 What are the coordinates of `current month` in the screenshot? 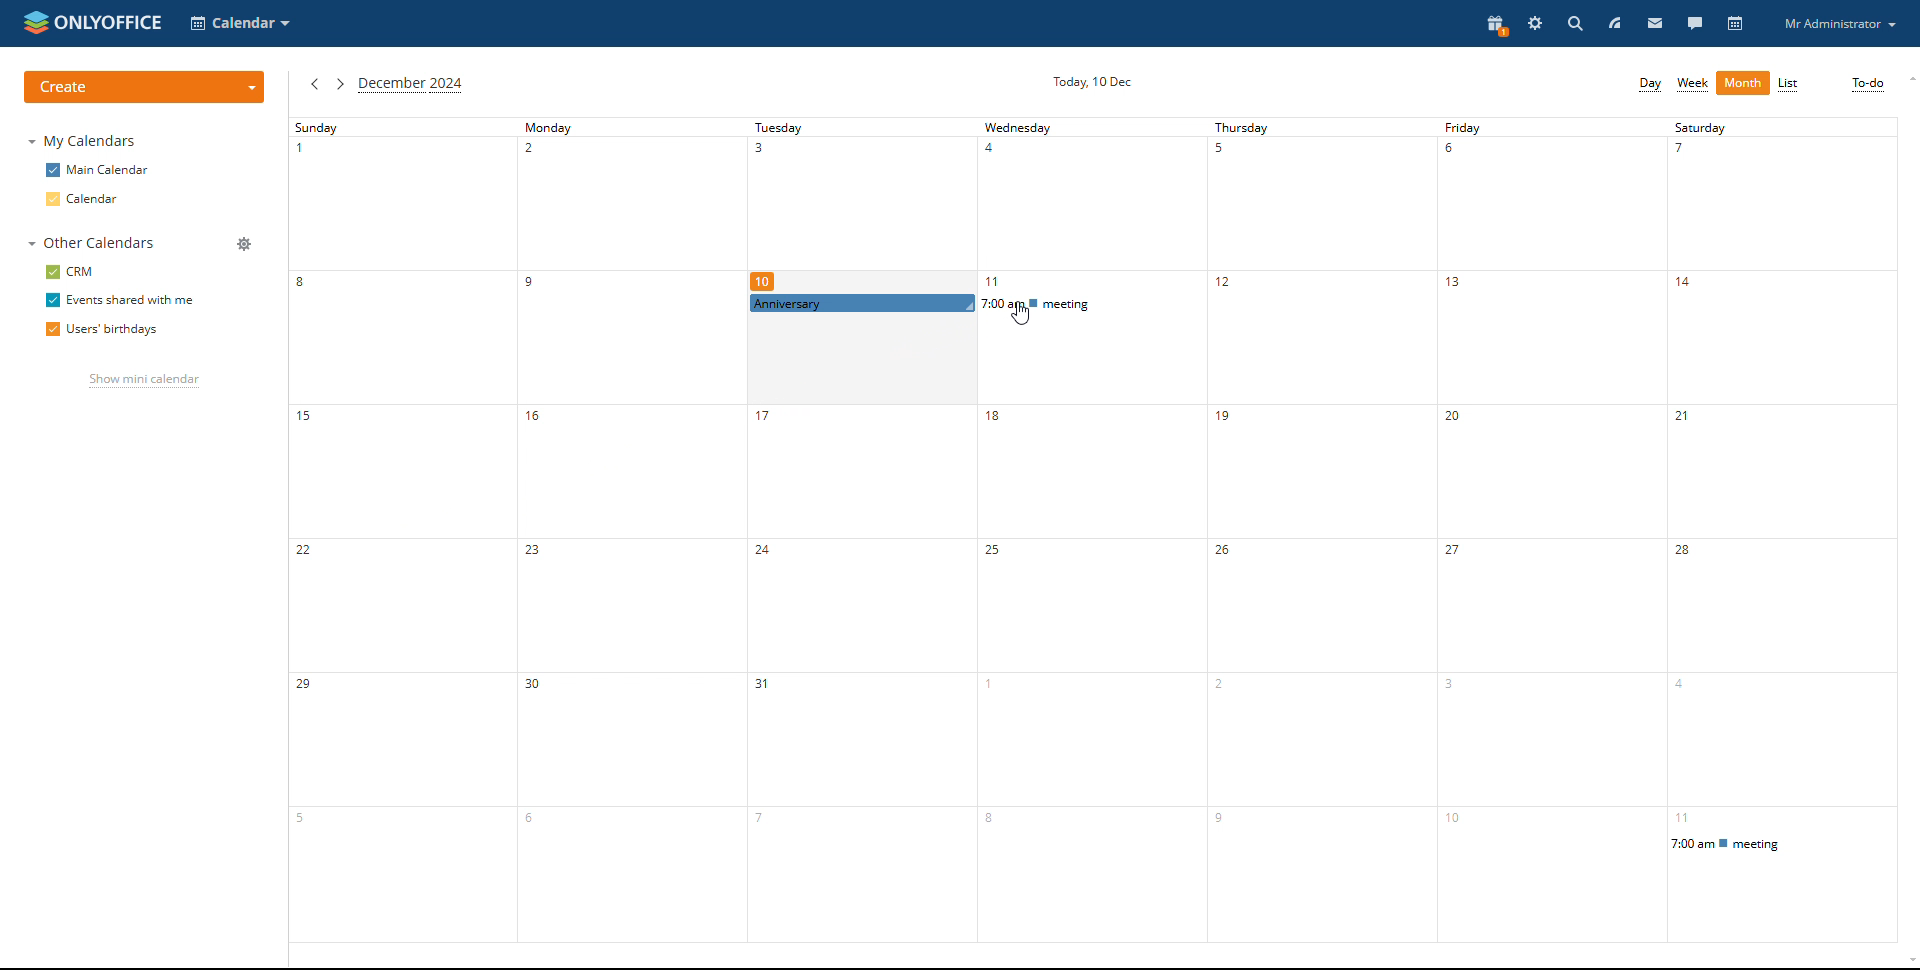 It's located at (413, 86).